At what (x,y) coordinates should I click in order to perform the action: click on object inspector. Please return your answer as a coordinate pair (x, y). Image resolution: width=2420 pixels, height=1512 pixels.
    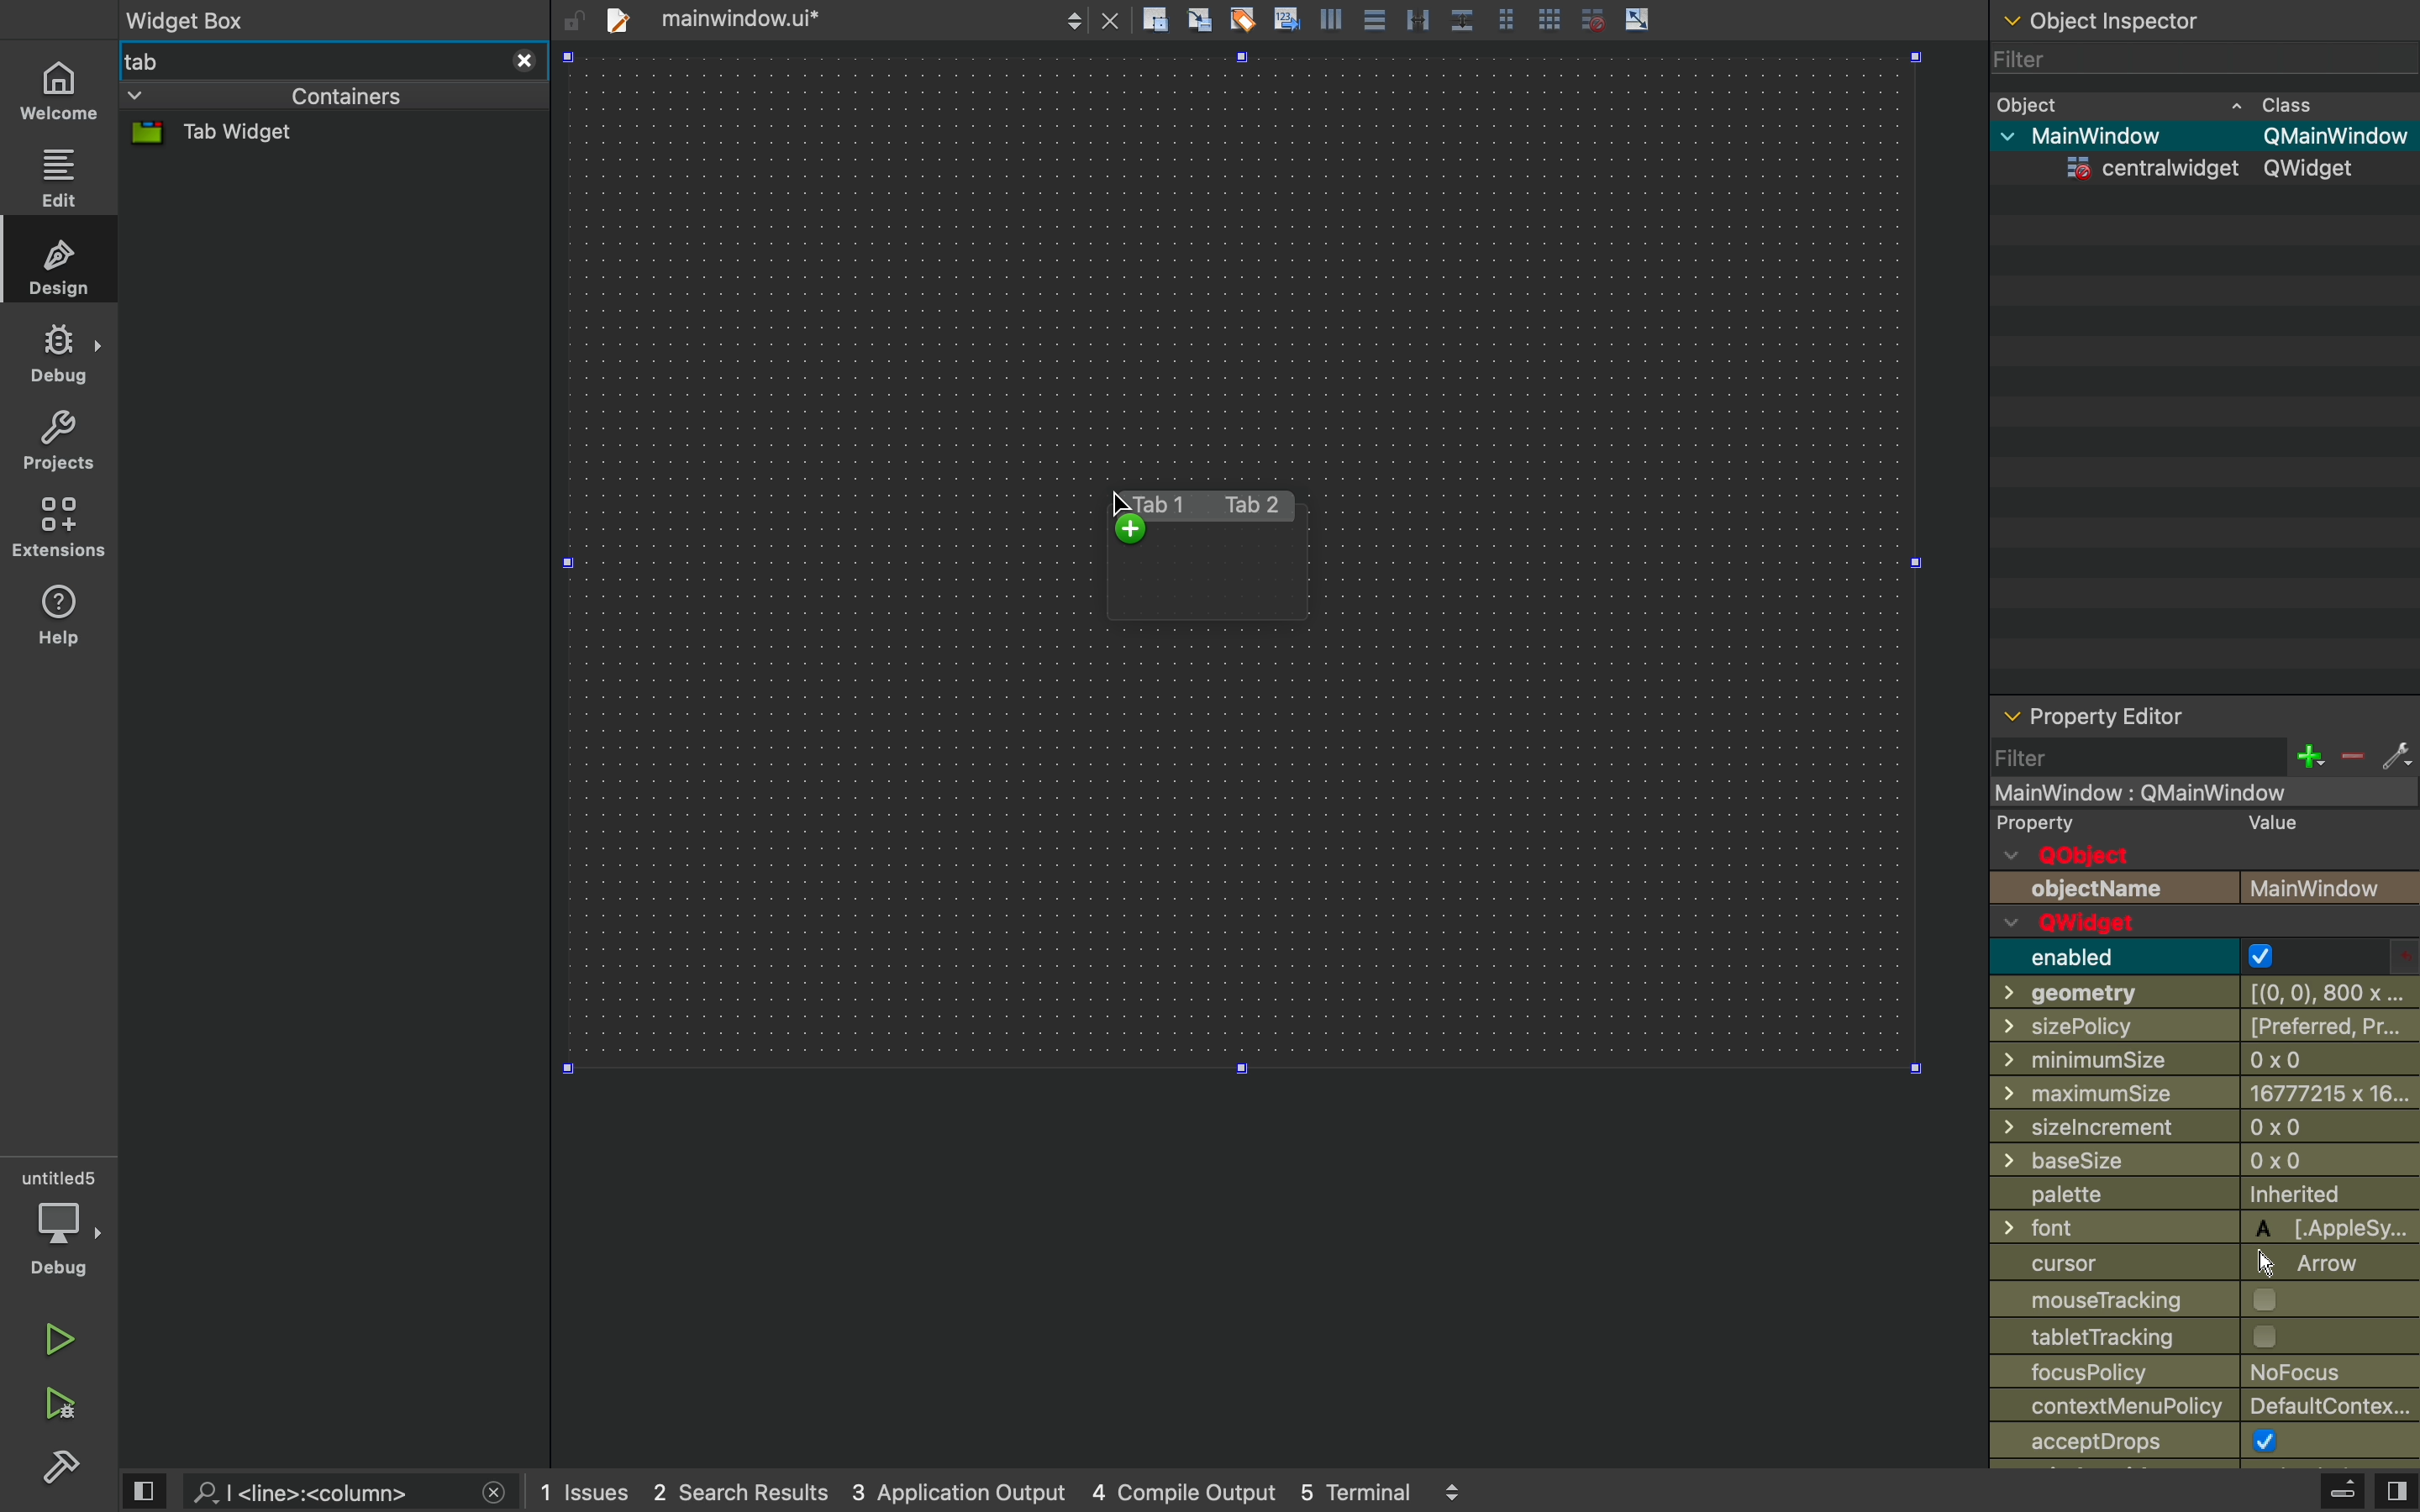
    Looking at the image, I should click on (2198, 17).